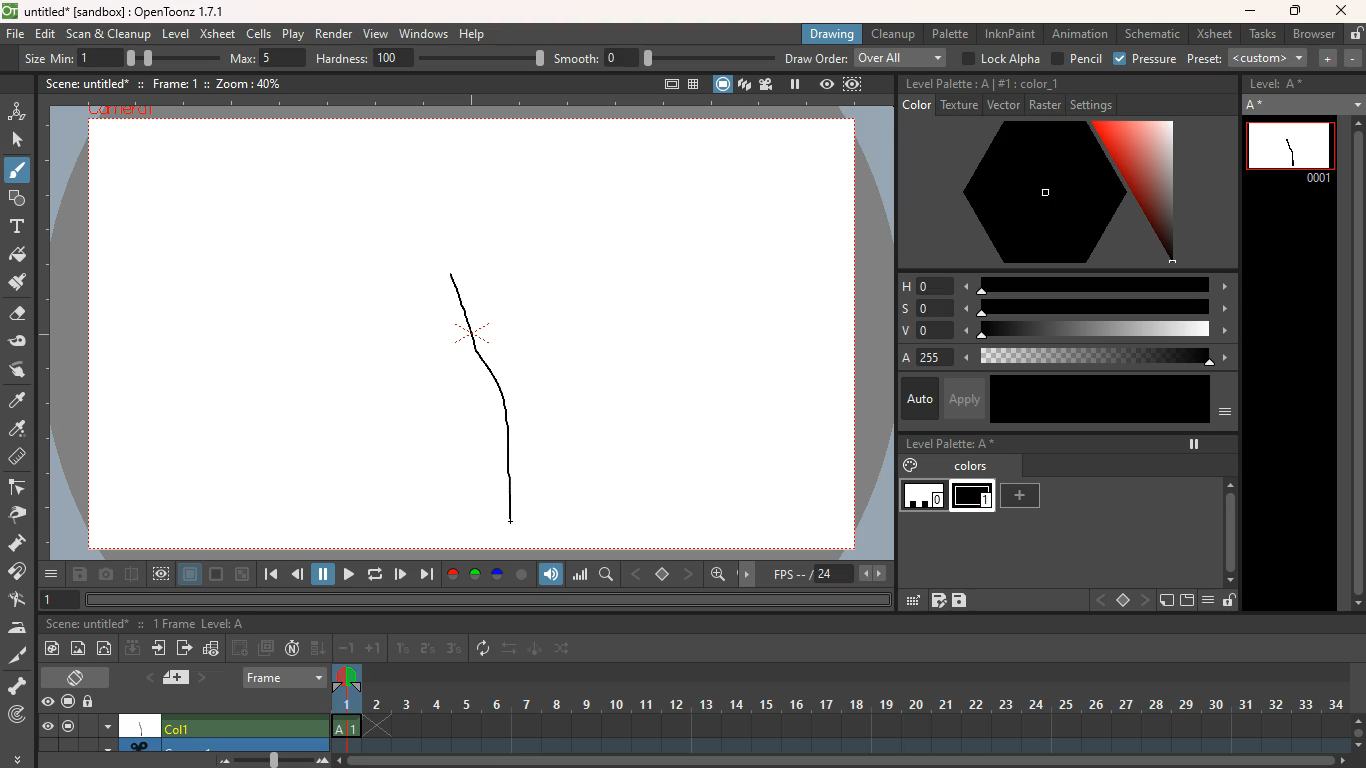  Describe the element at coordinates (55, 648) in the screenshot. I see `paint` at that location.